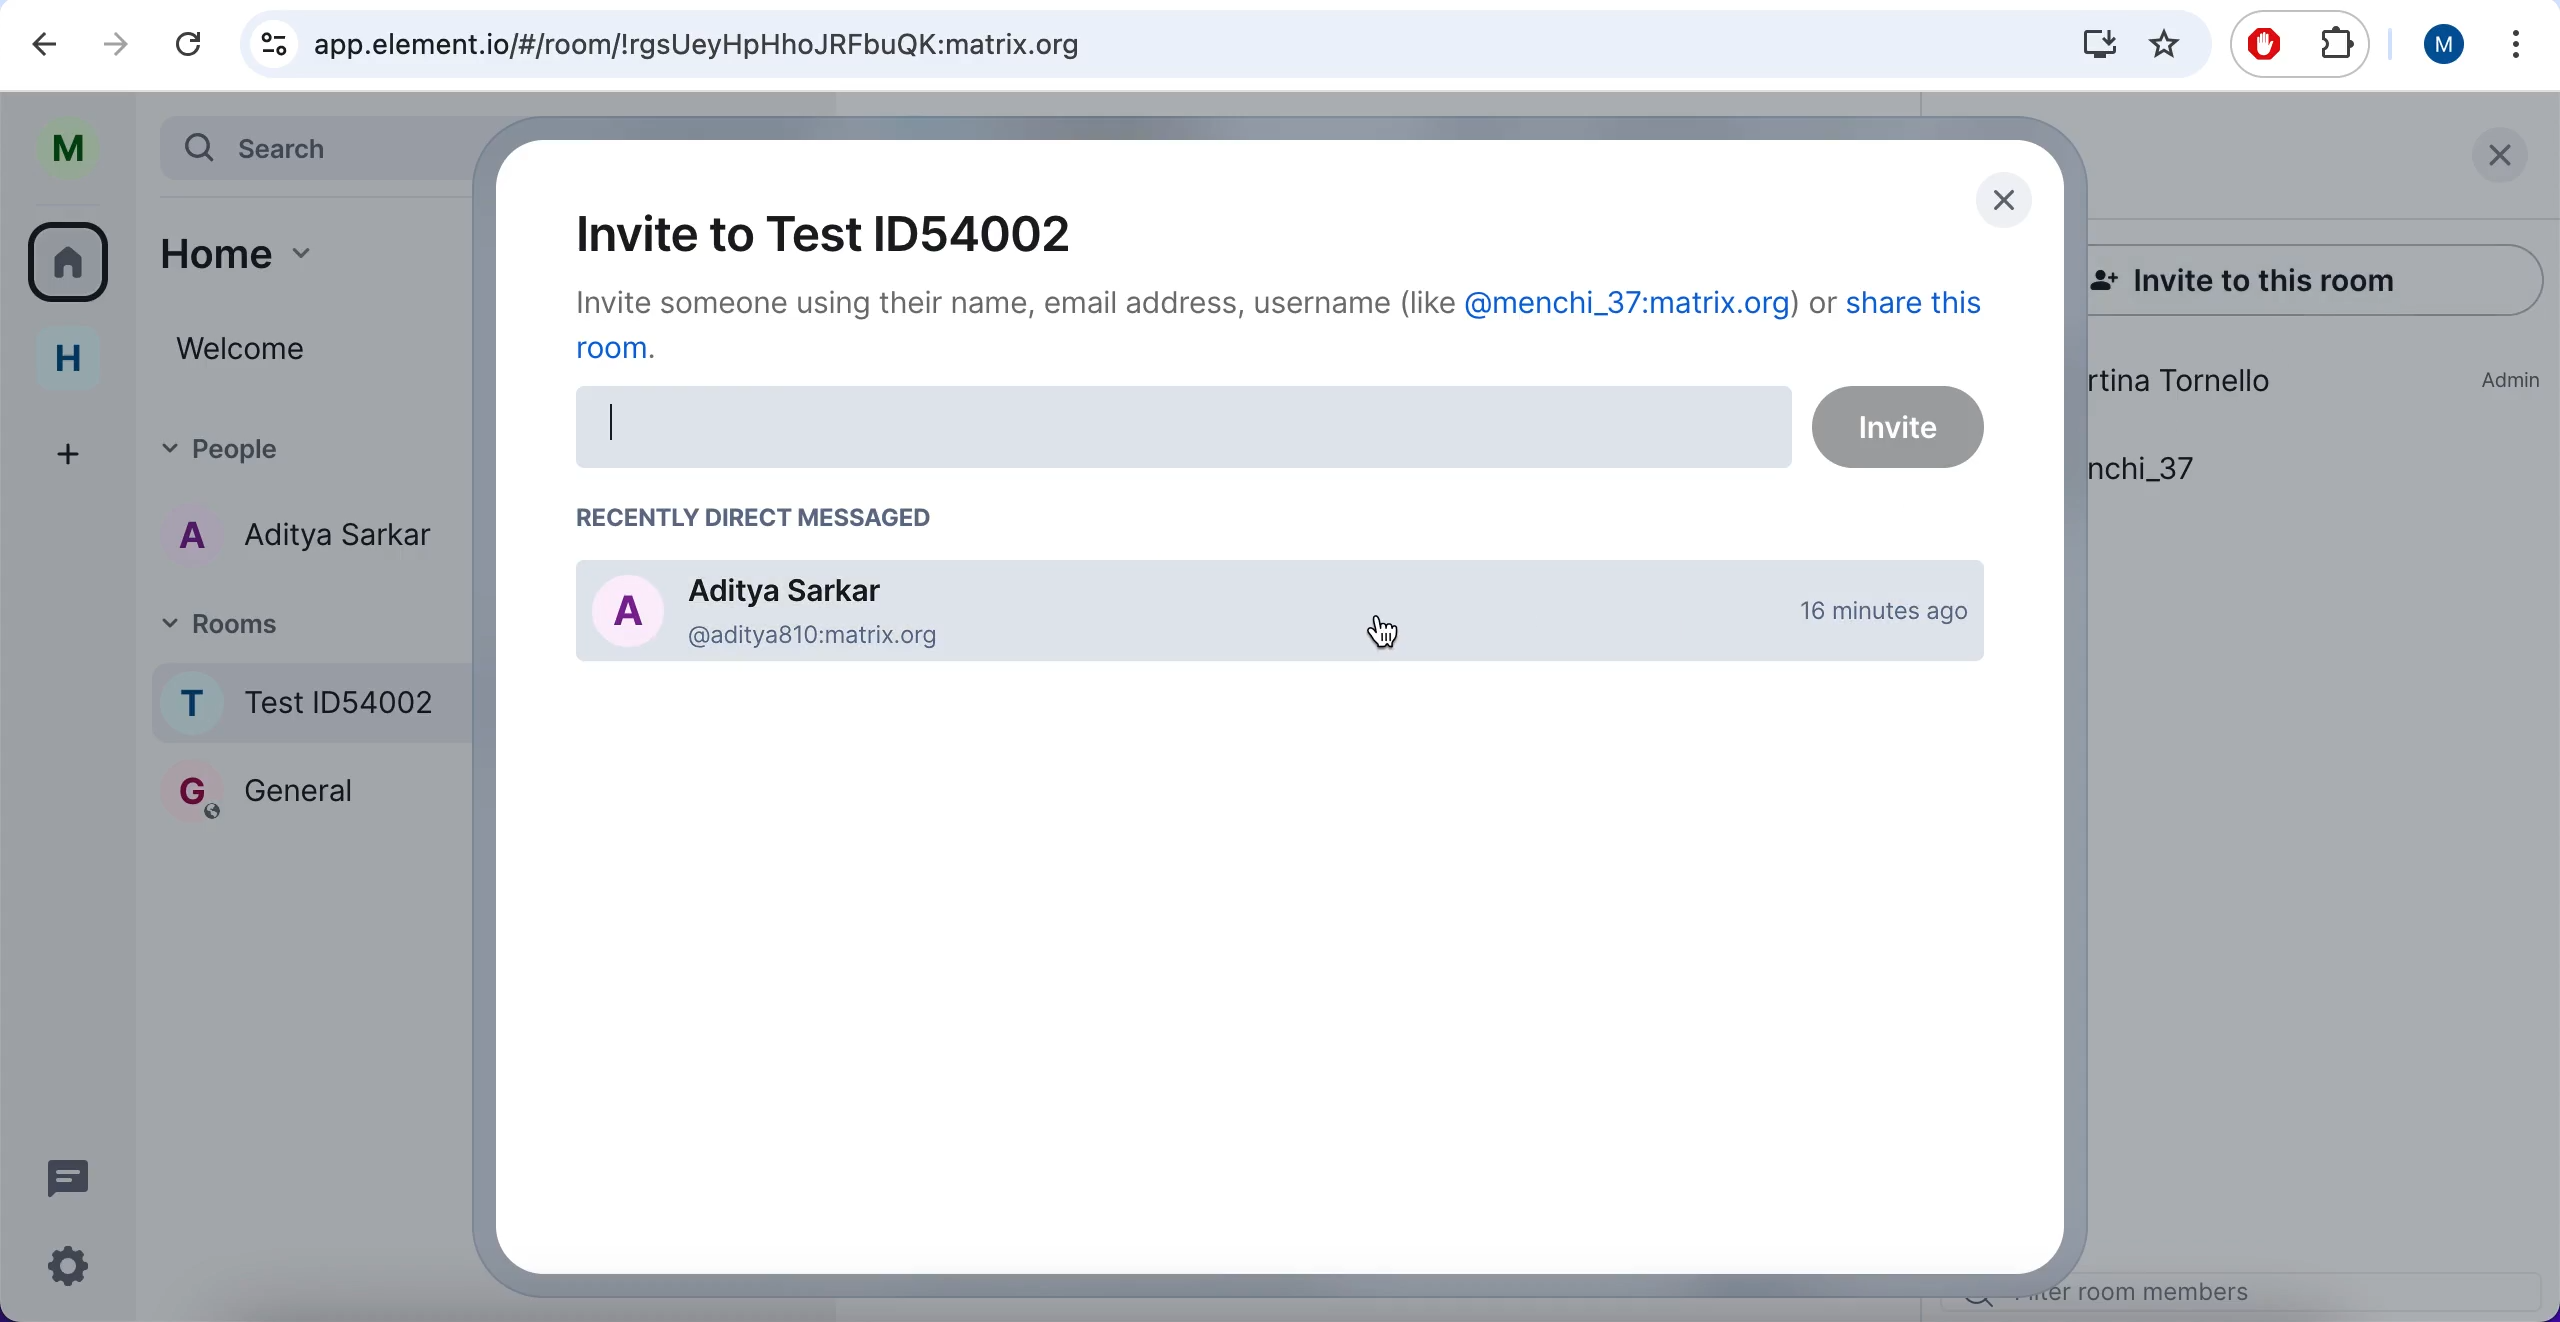 This screenshot has width=2560, height=1322. What do you see at coordinates (2514, 44) in the screenshot?
I see `options` at bounding box center [2514, 44].